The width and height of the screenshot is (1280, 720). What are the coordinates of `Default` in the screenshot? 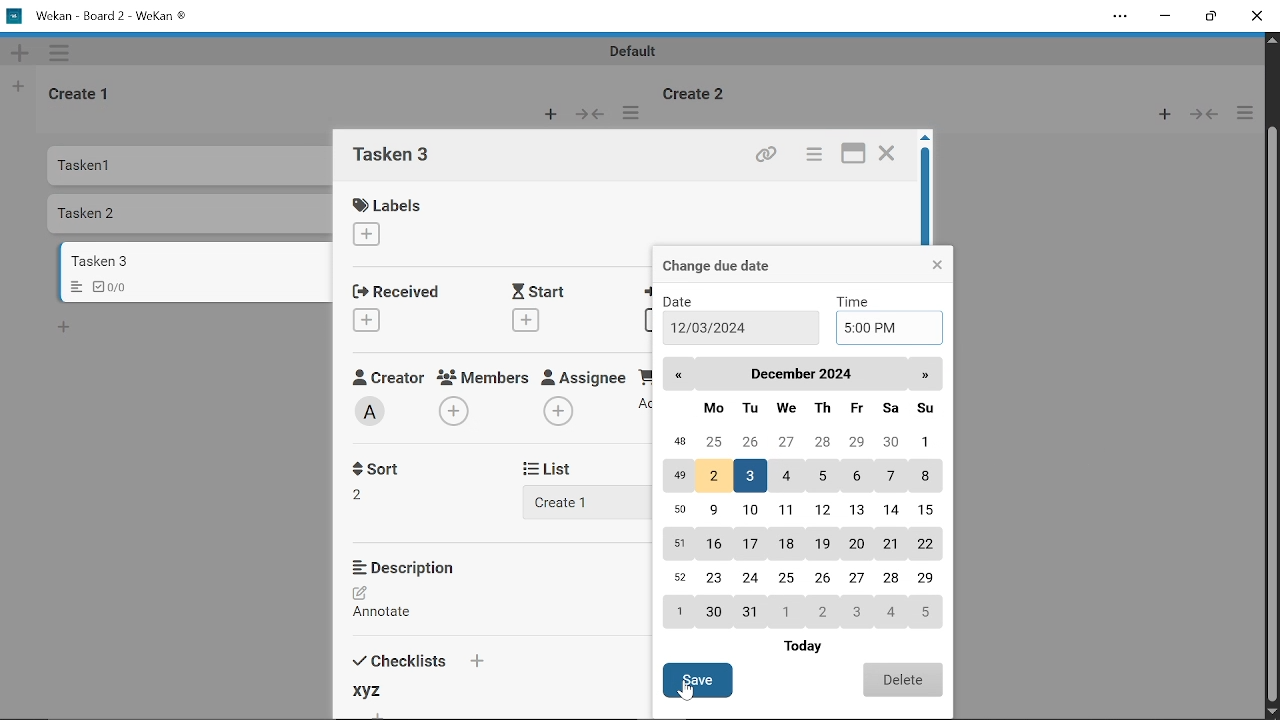 It's located at (636, 51).